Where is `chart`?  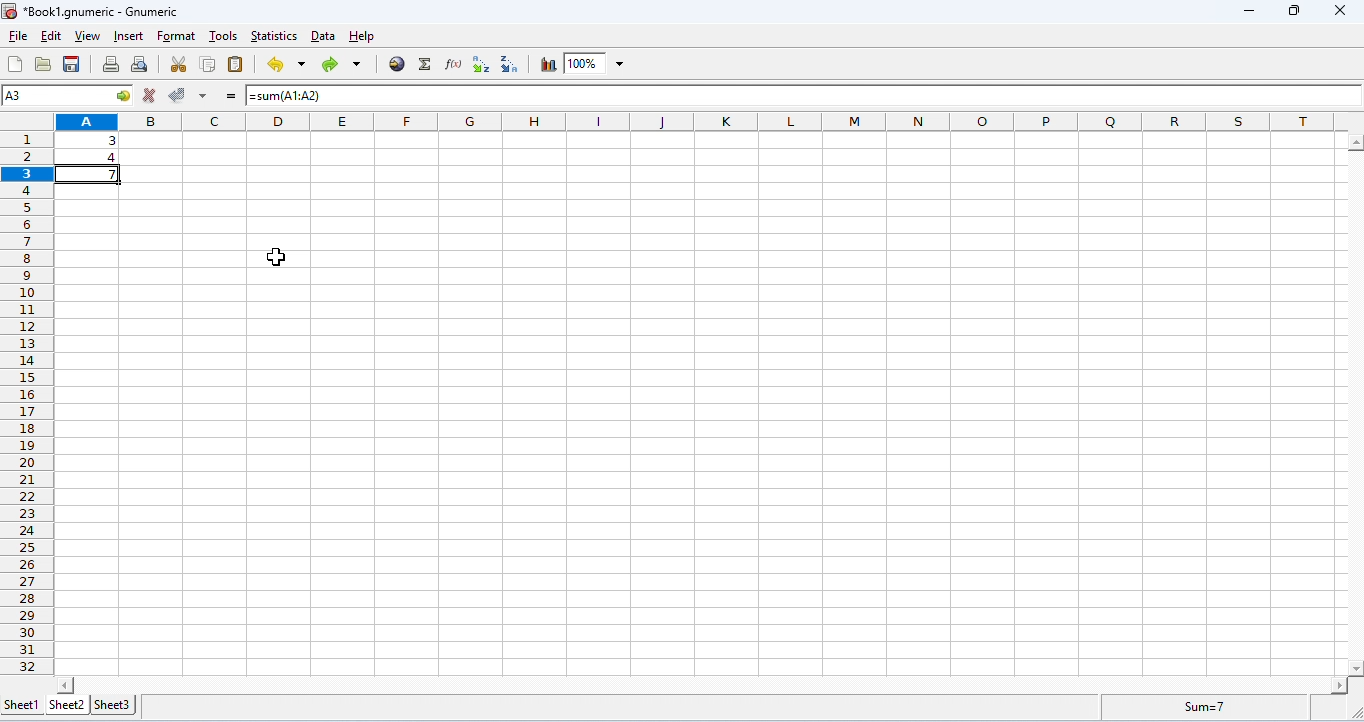
chart is located at coordinates (546, 64).